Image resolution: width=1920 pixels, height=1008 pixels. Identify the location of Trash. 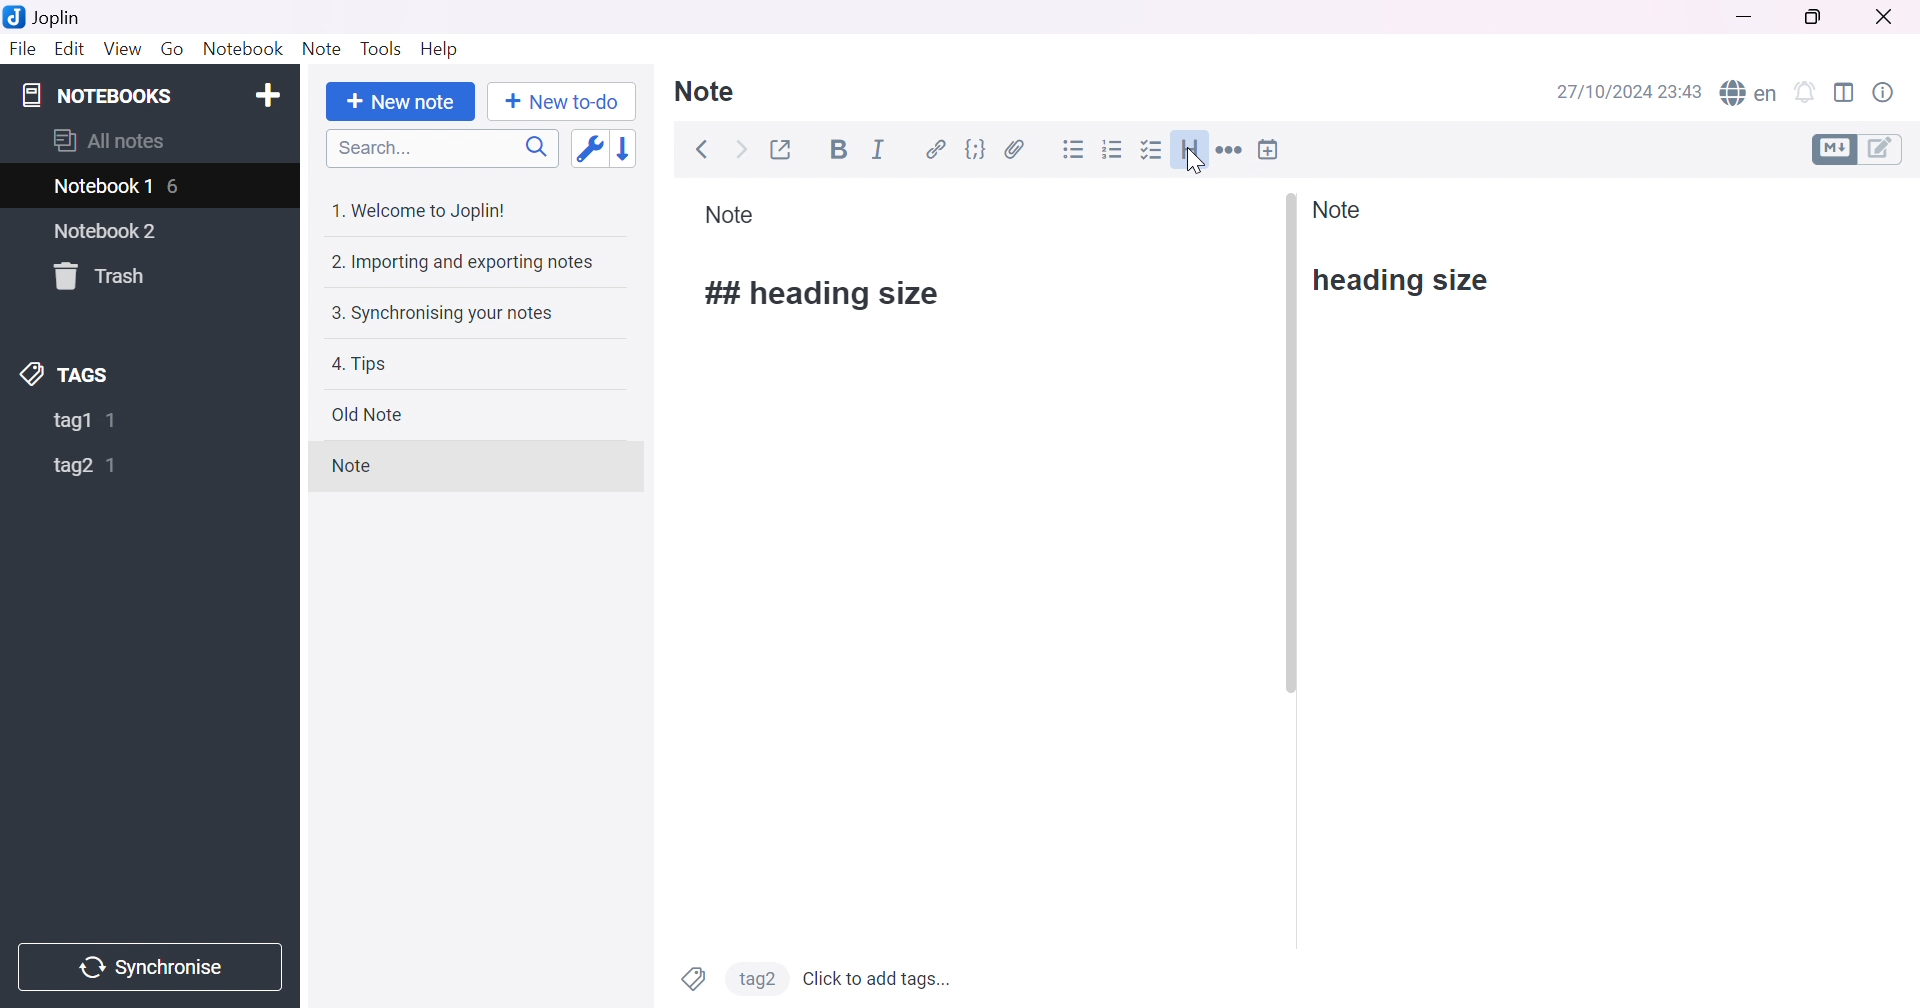
(97, 274).